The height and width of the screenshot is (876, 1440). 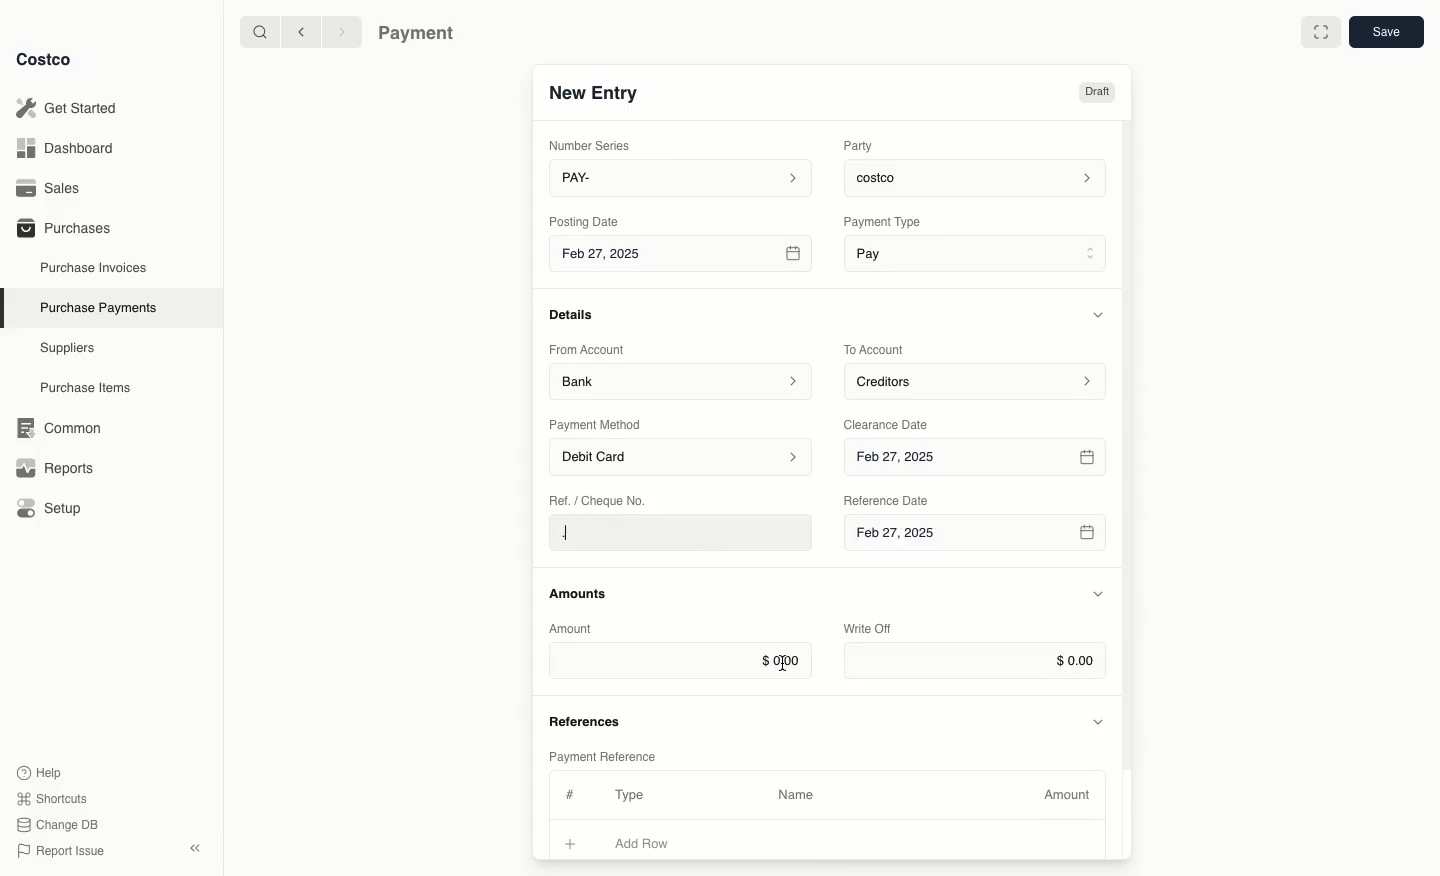 I want to click on Amount, so click(x=574, y=628).